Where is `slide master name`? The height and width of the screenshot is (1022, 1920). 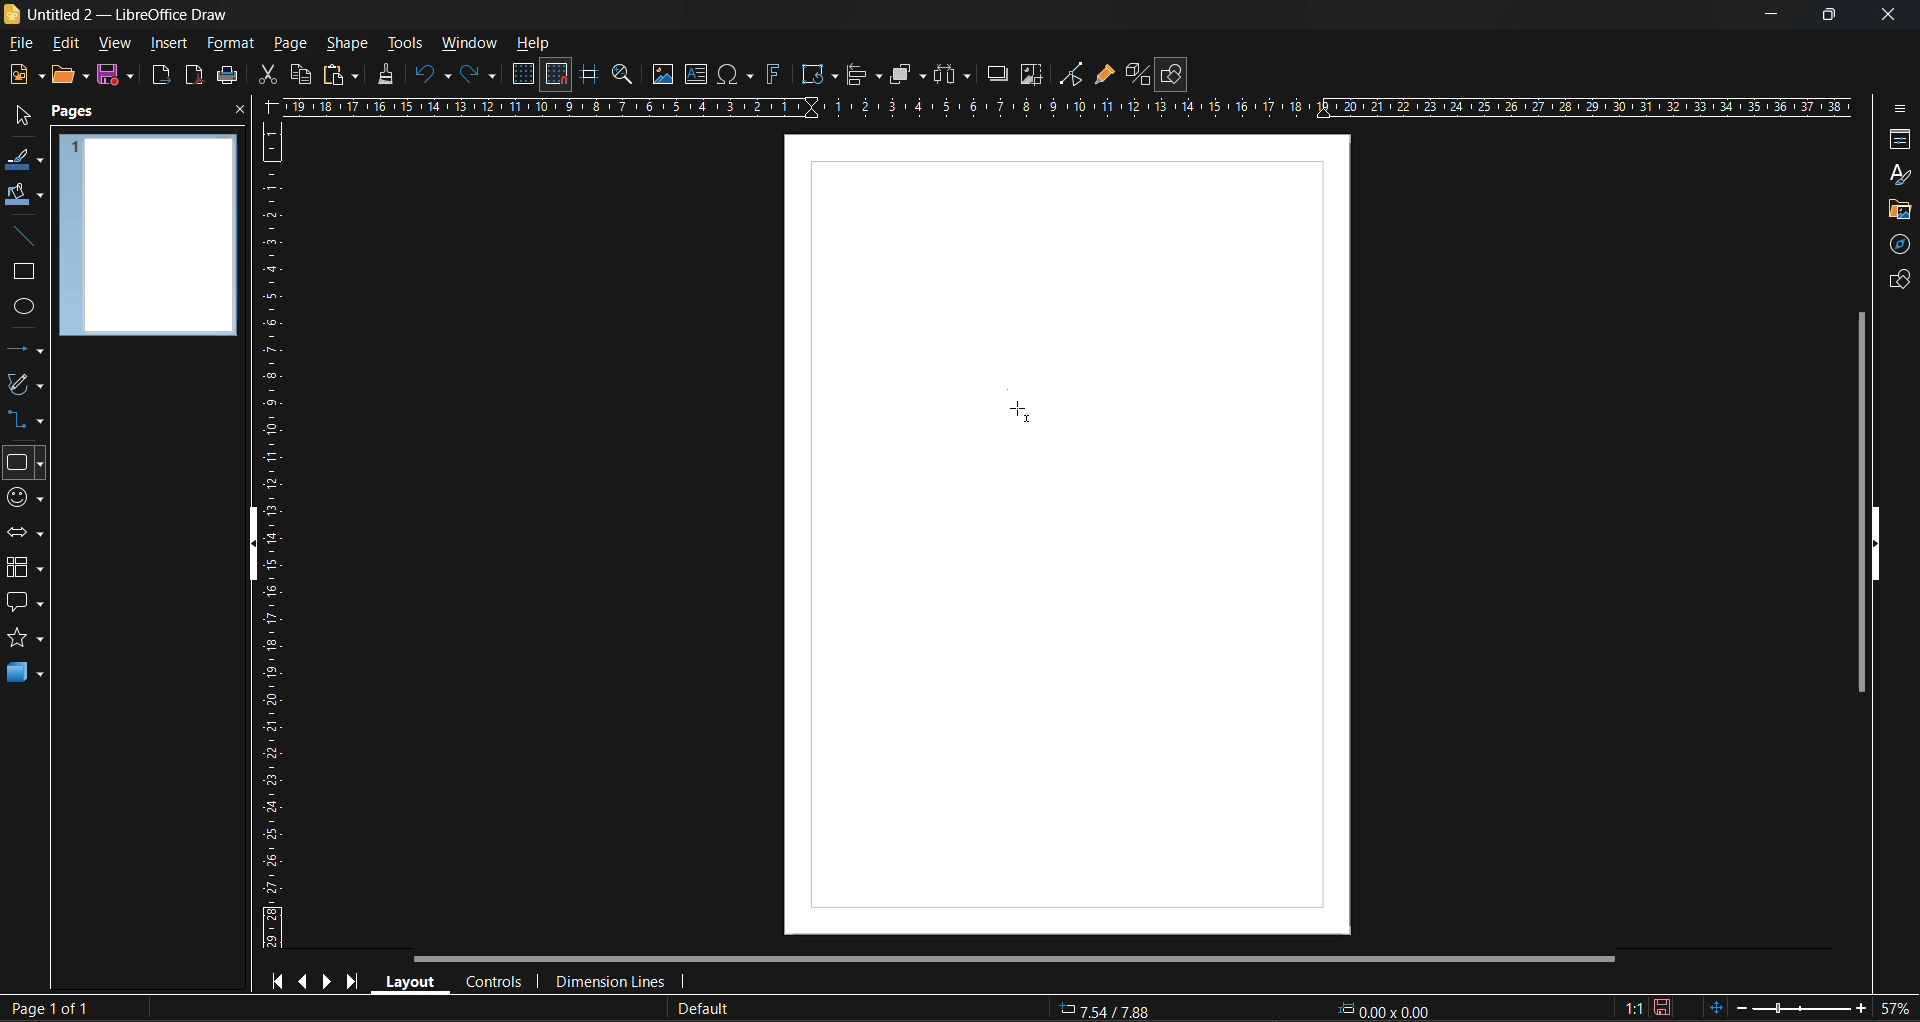 slide master name is located at coordinates (699, 1010).